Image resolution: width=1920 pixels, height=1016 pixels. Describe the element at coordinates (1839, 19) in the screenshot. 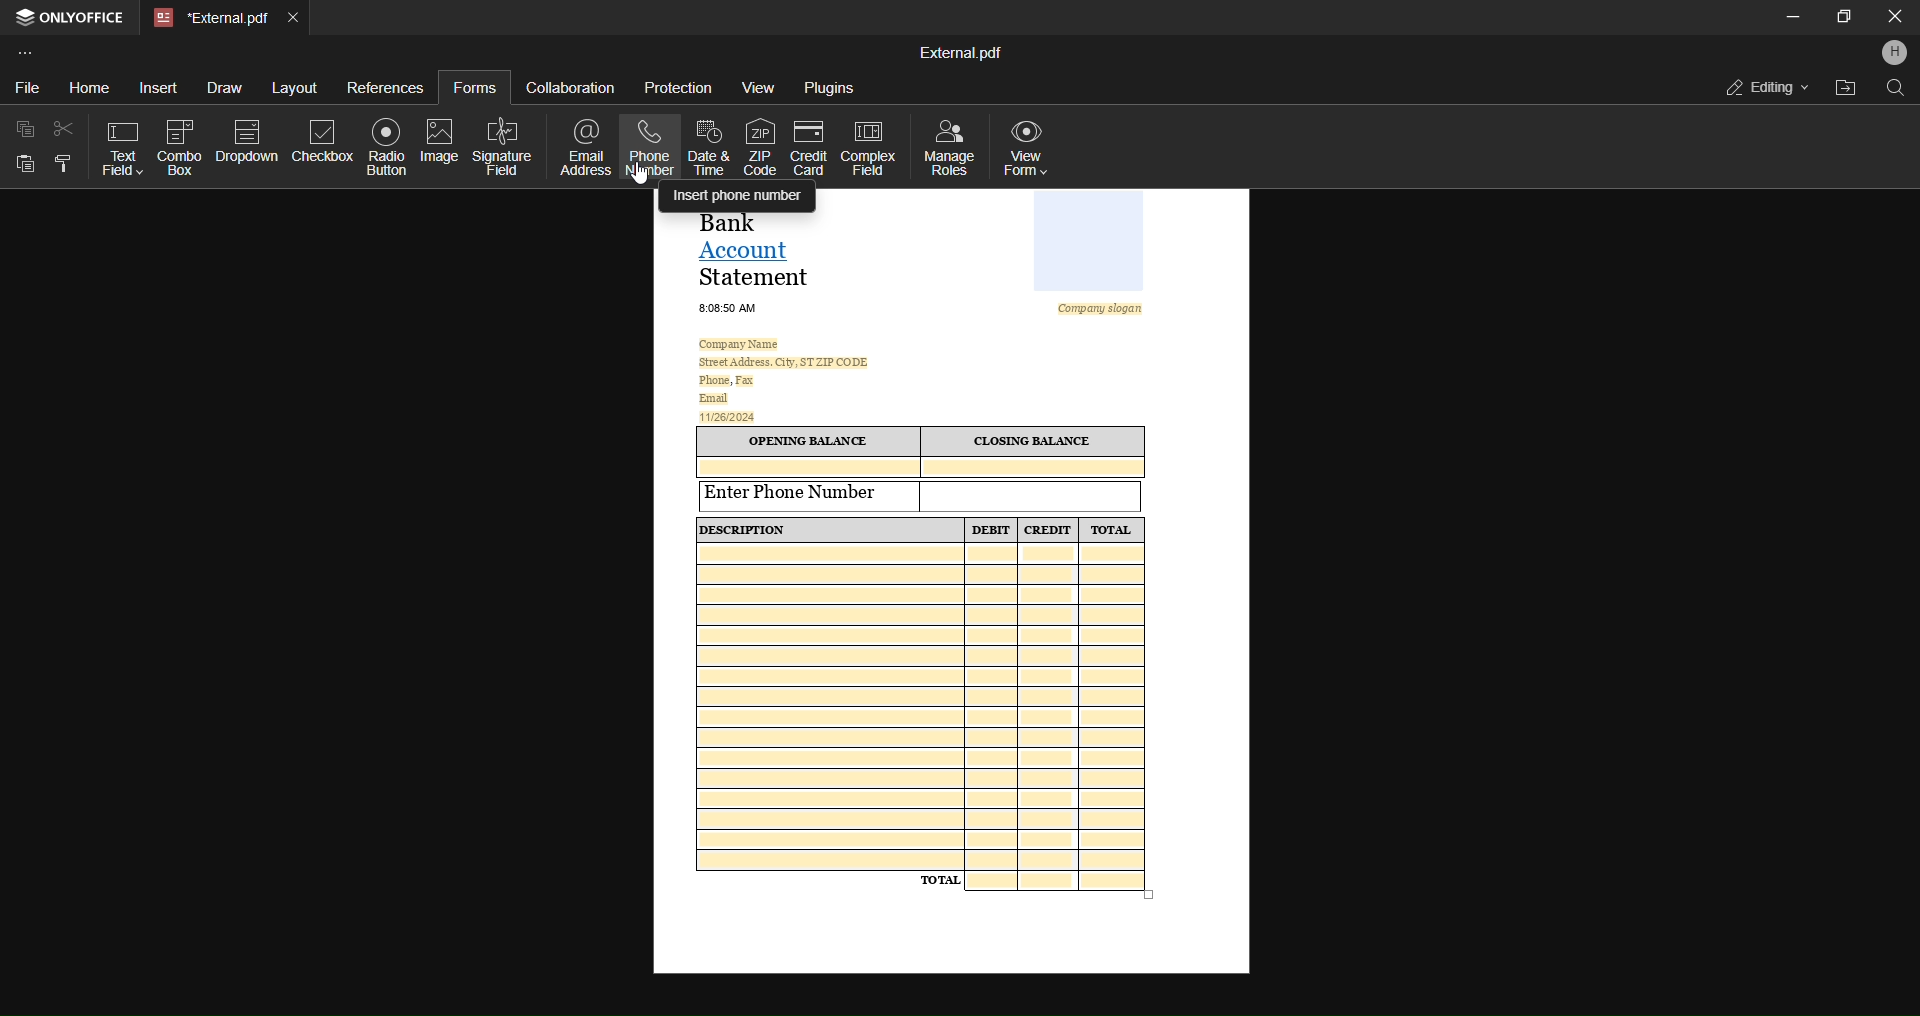

I see `maximize` at that location.